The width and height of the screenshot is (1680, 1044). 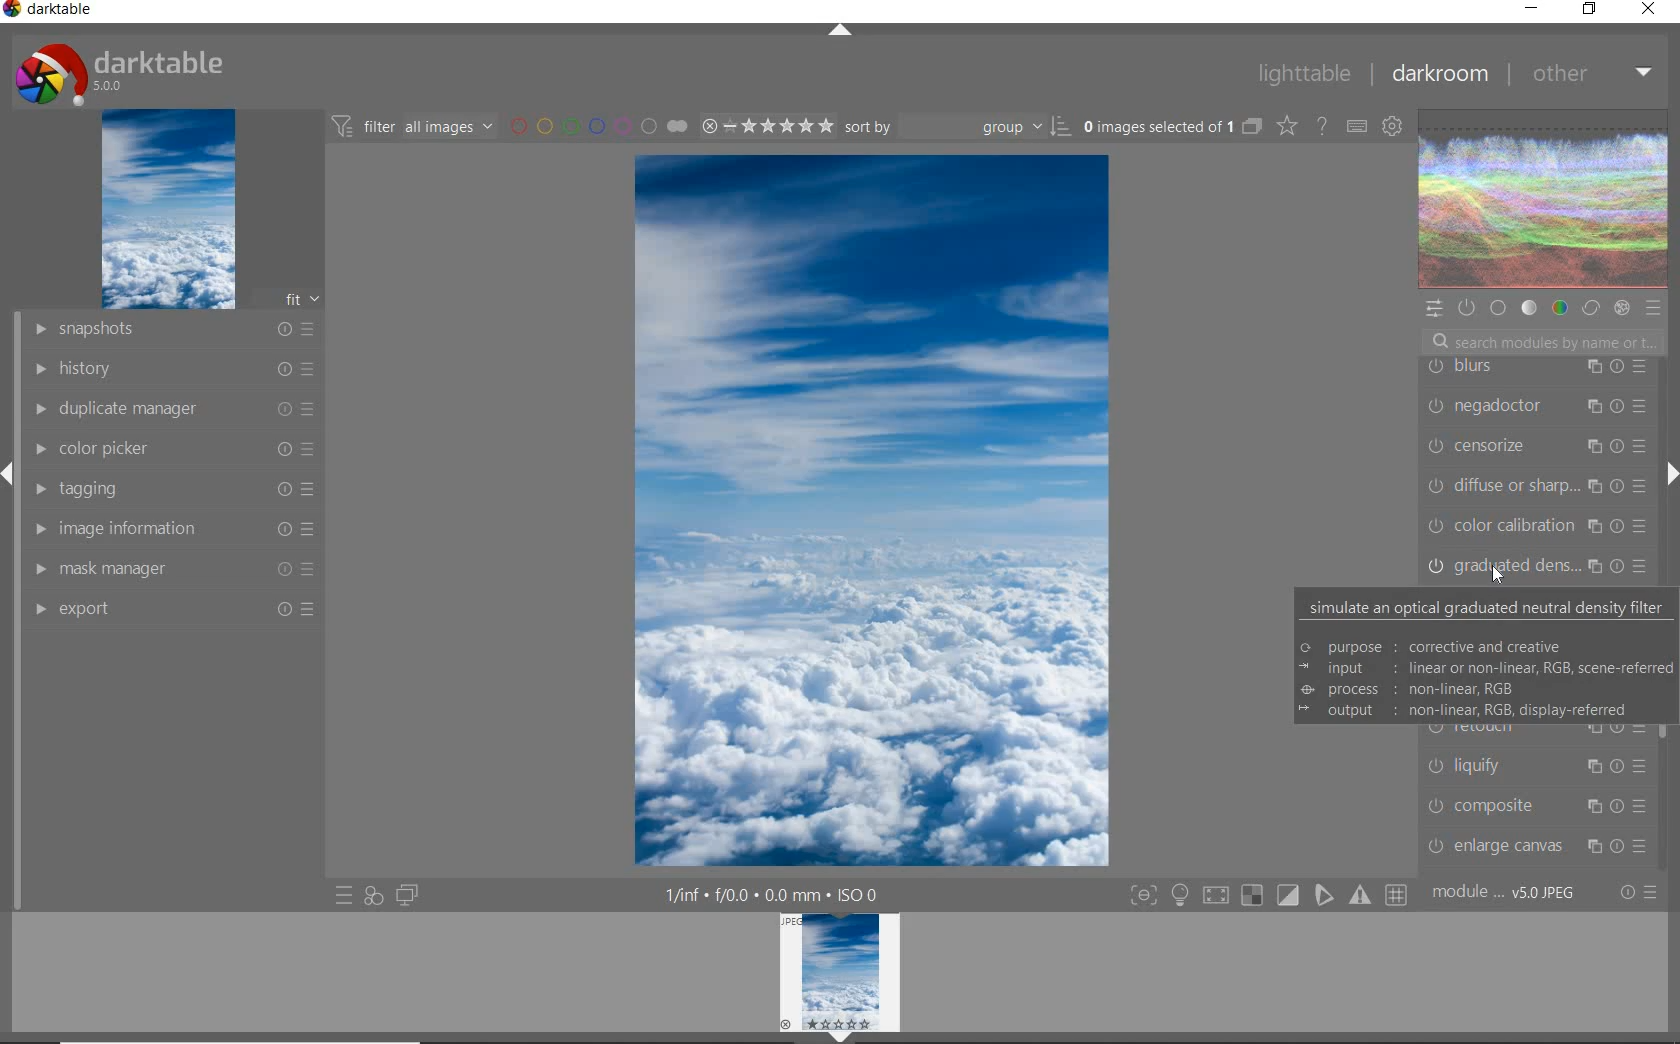 What do you see at coordinates (1529, 310) in the screenshot?
I see `TONE` at bounding box center [1529, 310].